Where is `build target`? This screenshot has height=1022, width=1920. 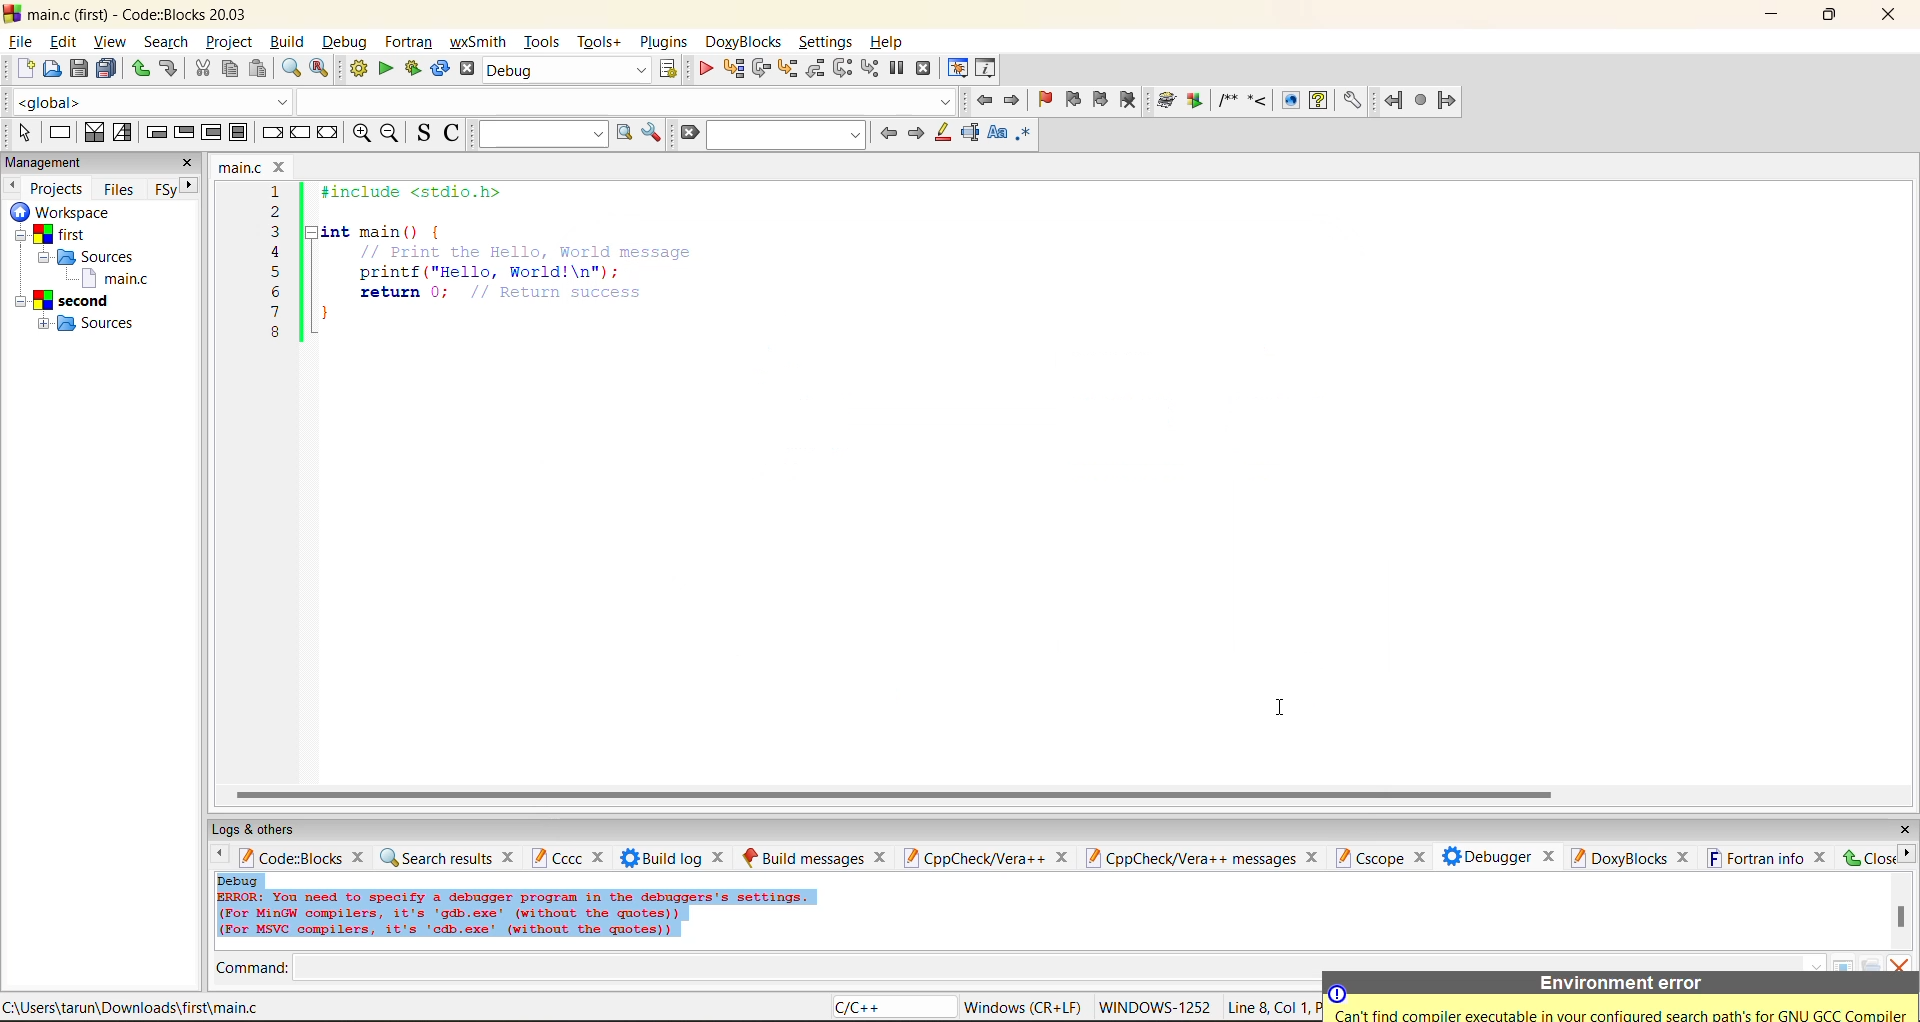
build target is located at coordinates (568, 69).